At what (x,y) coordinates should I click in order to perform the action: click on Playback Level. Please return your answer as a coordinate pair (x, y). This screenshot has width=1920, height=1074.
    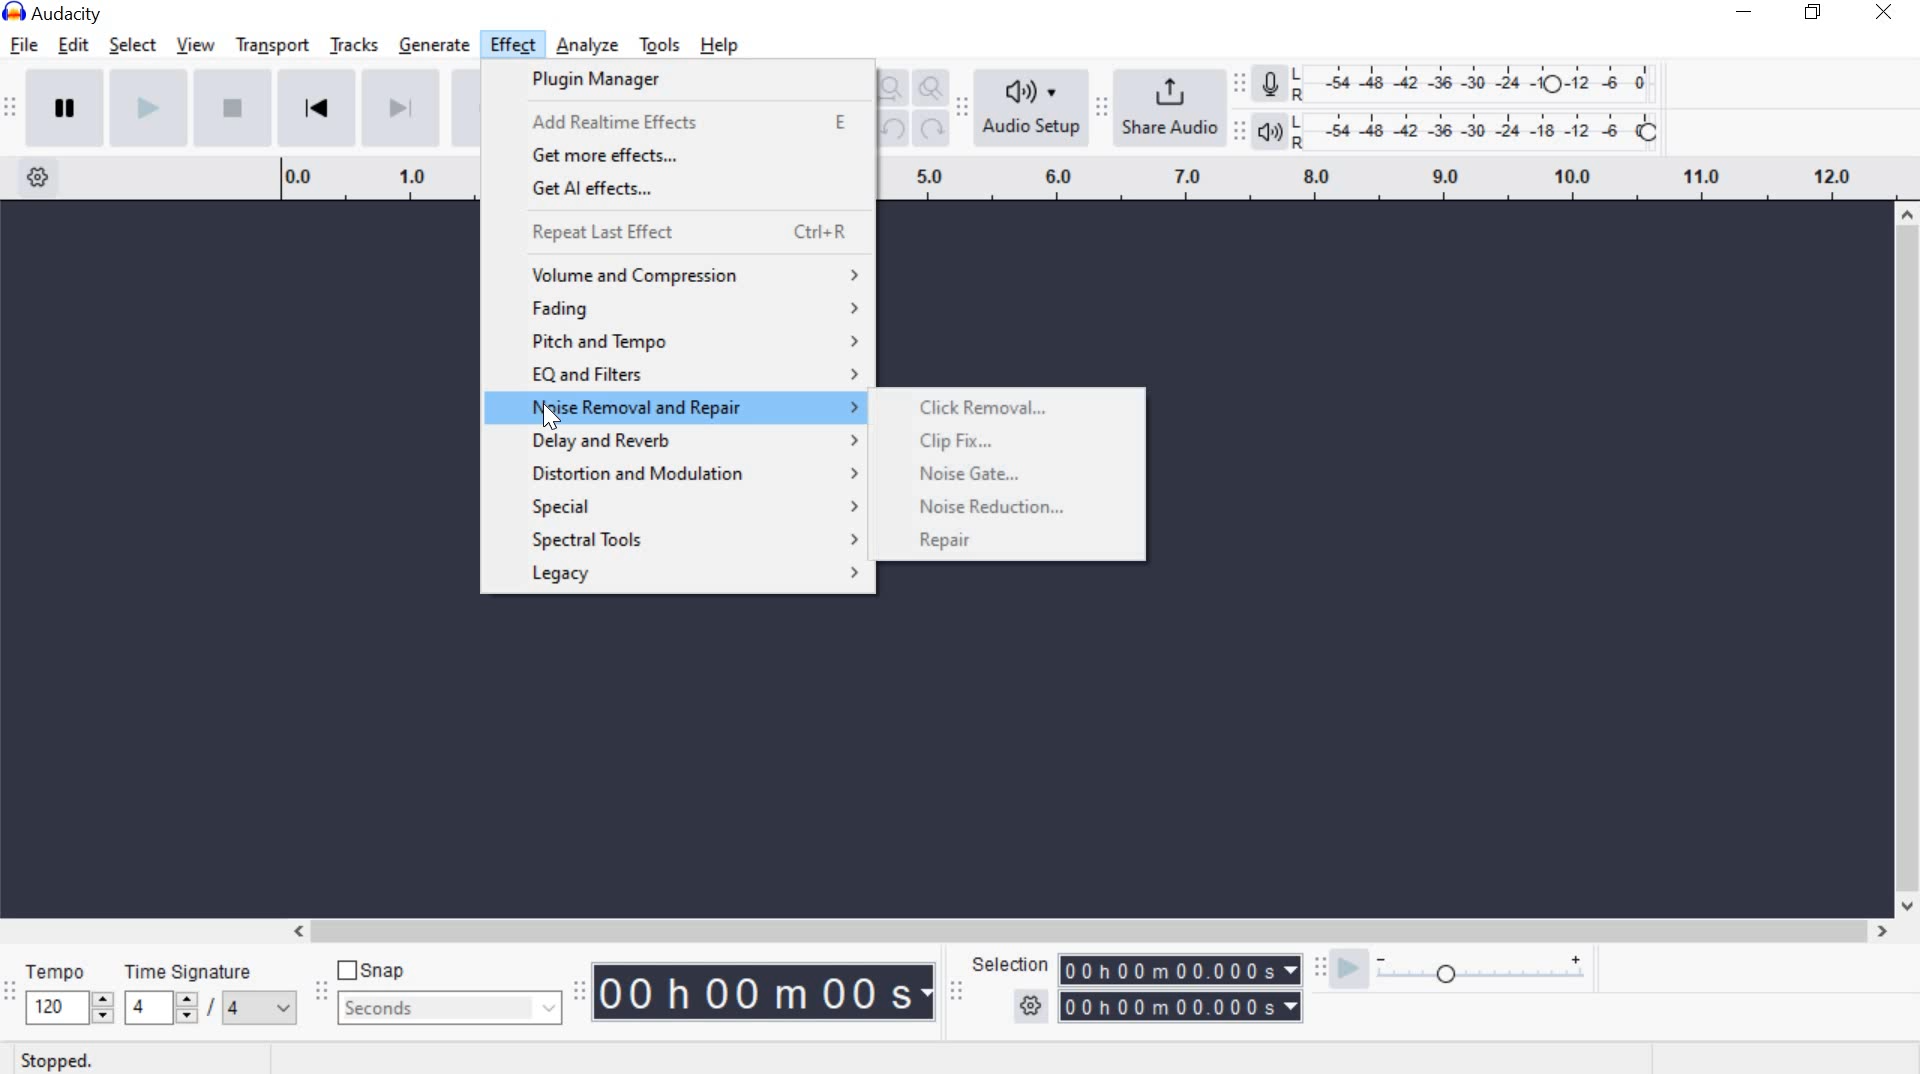
    Looking at the image, I should click on (1481, 128).